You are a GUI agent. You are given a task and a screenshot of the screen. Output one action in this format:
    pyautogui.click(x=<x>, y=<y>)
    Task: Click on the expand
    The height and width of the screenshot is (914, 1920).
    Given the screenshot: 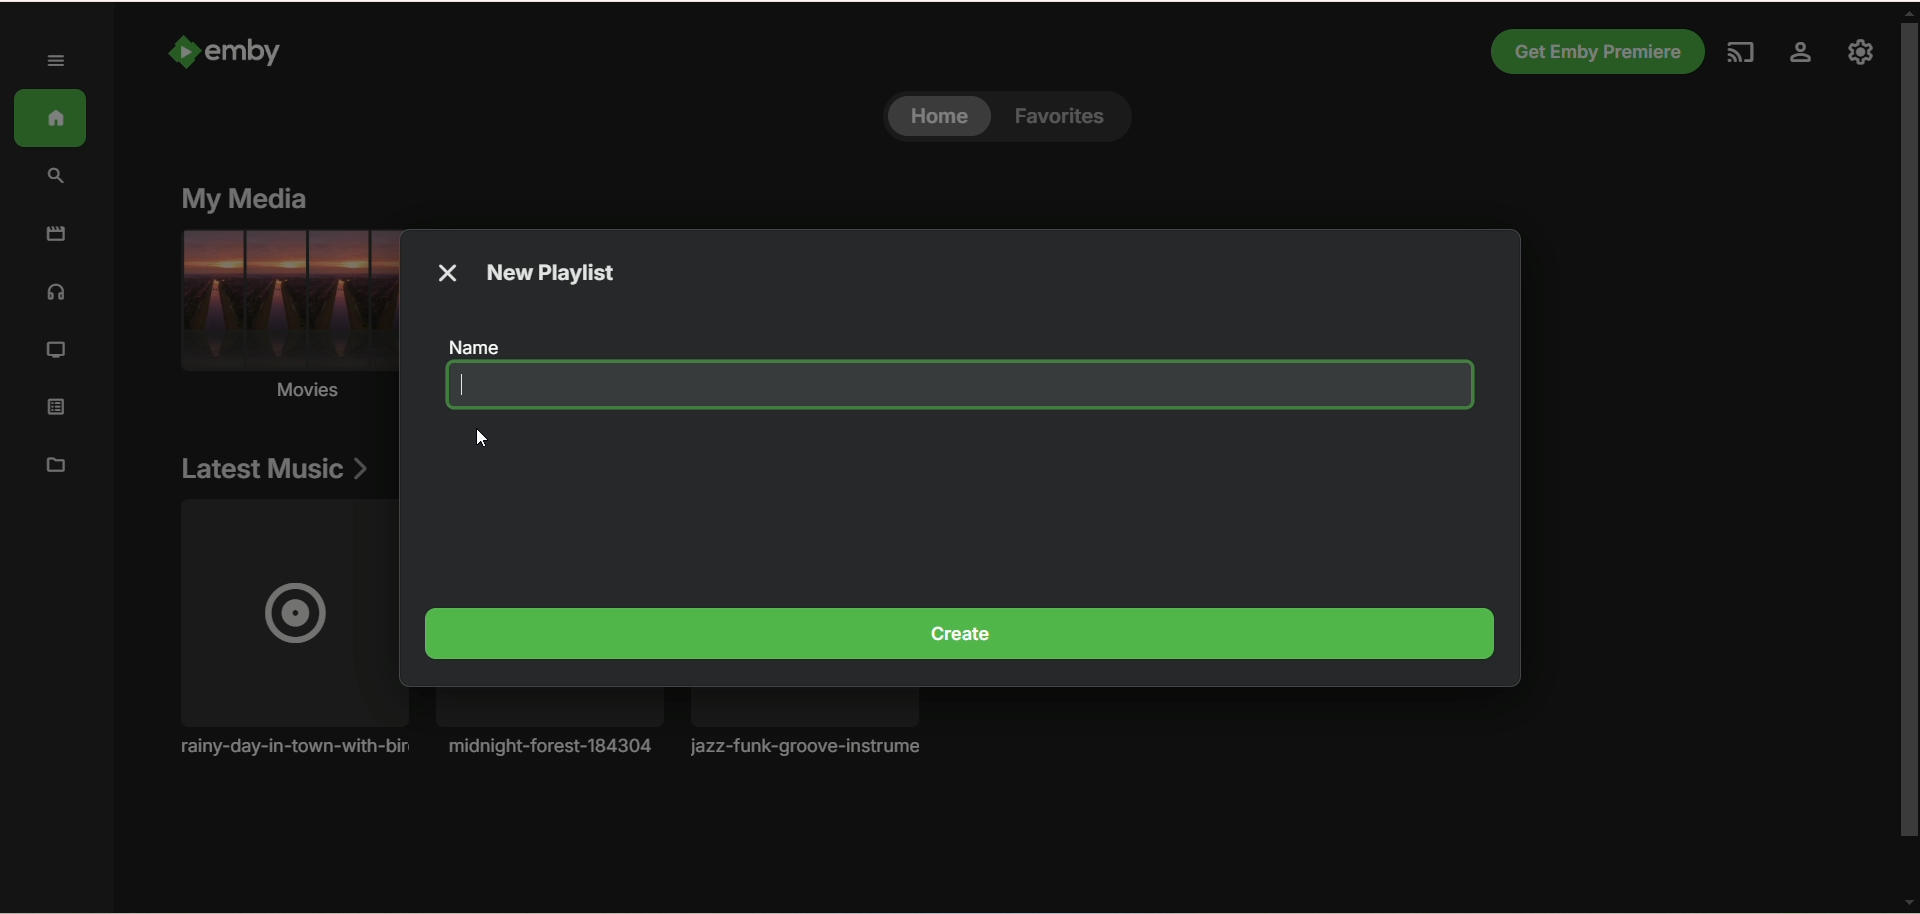 What is the action you would take?
    pyautogui.click(x=58, y=61)
    